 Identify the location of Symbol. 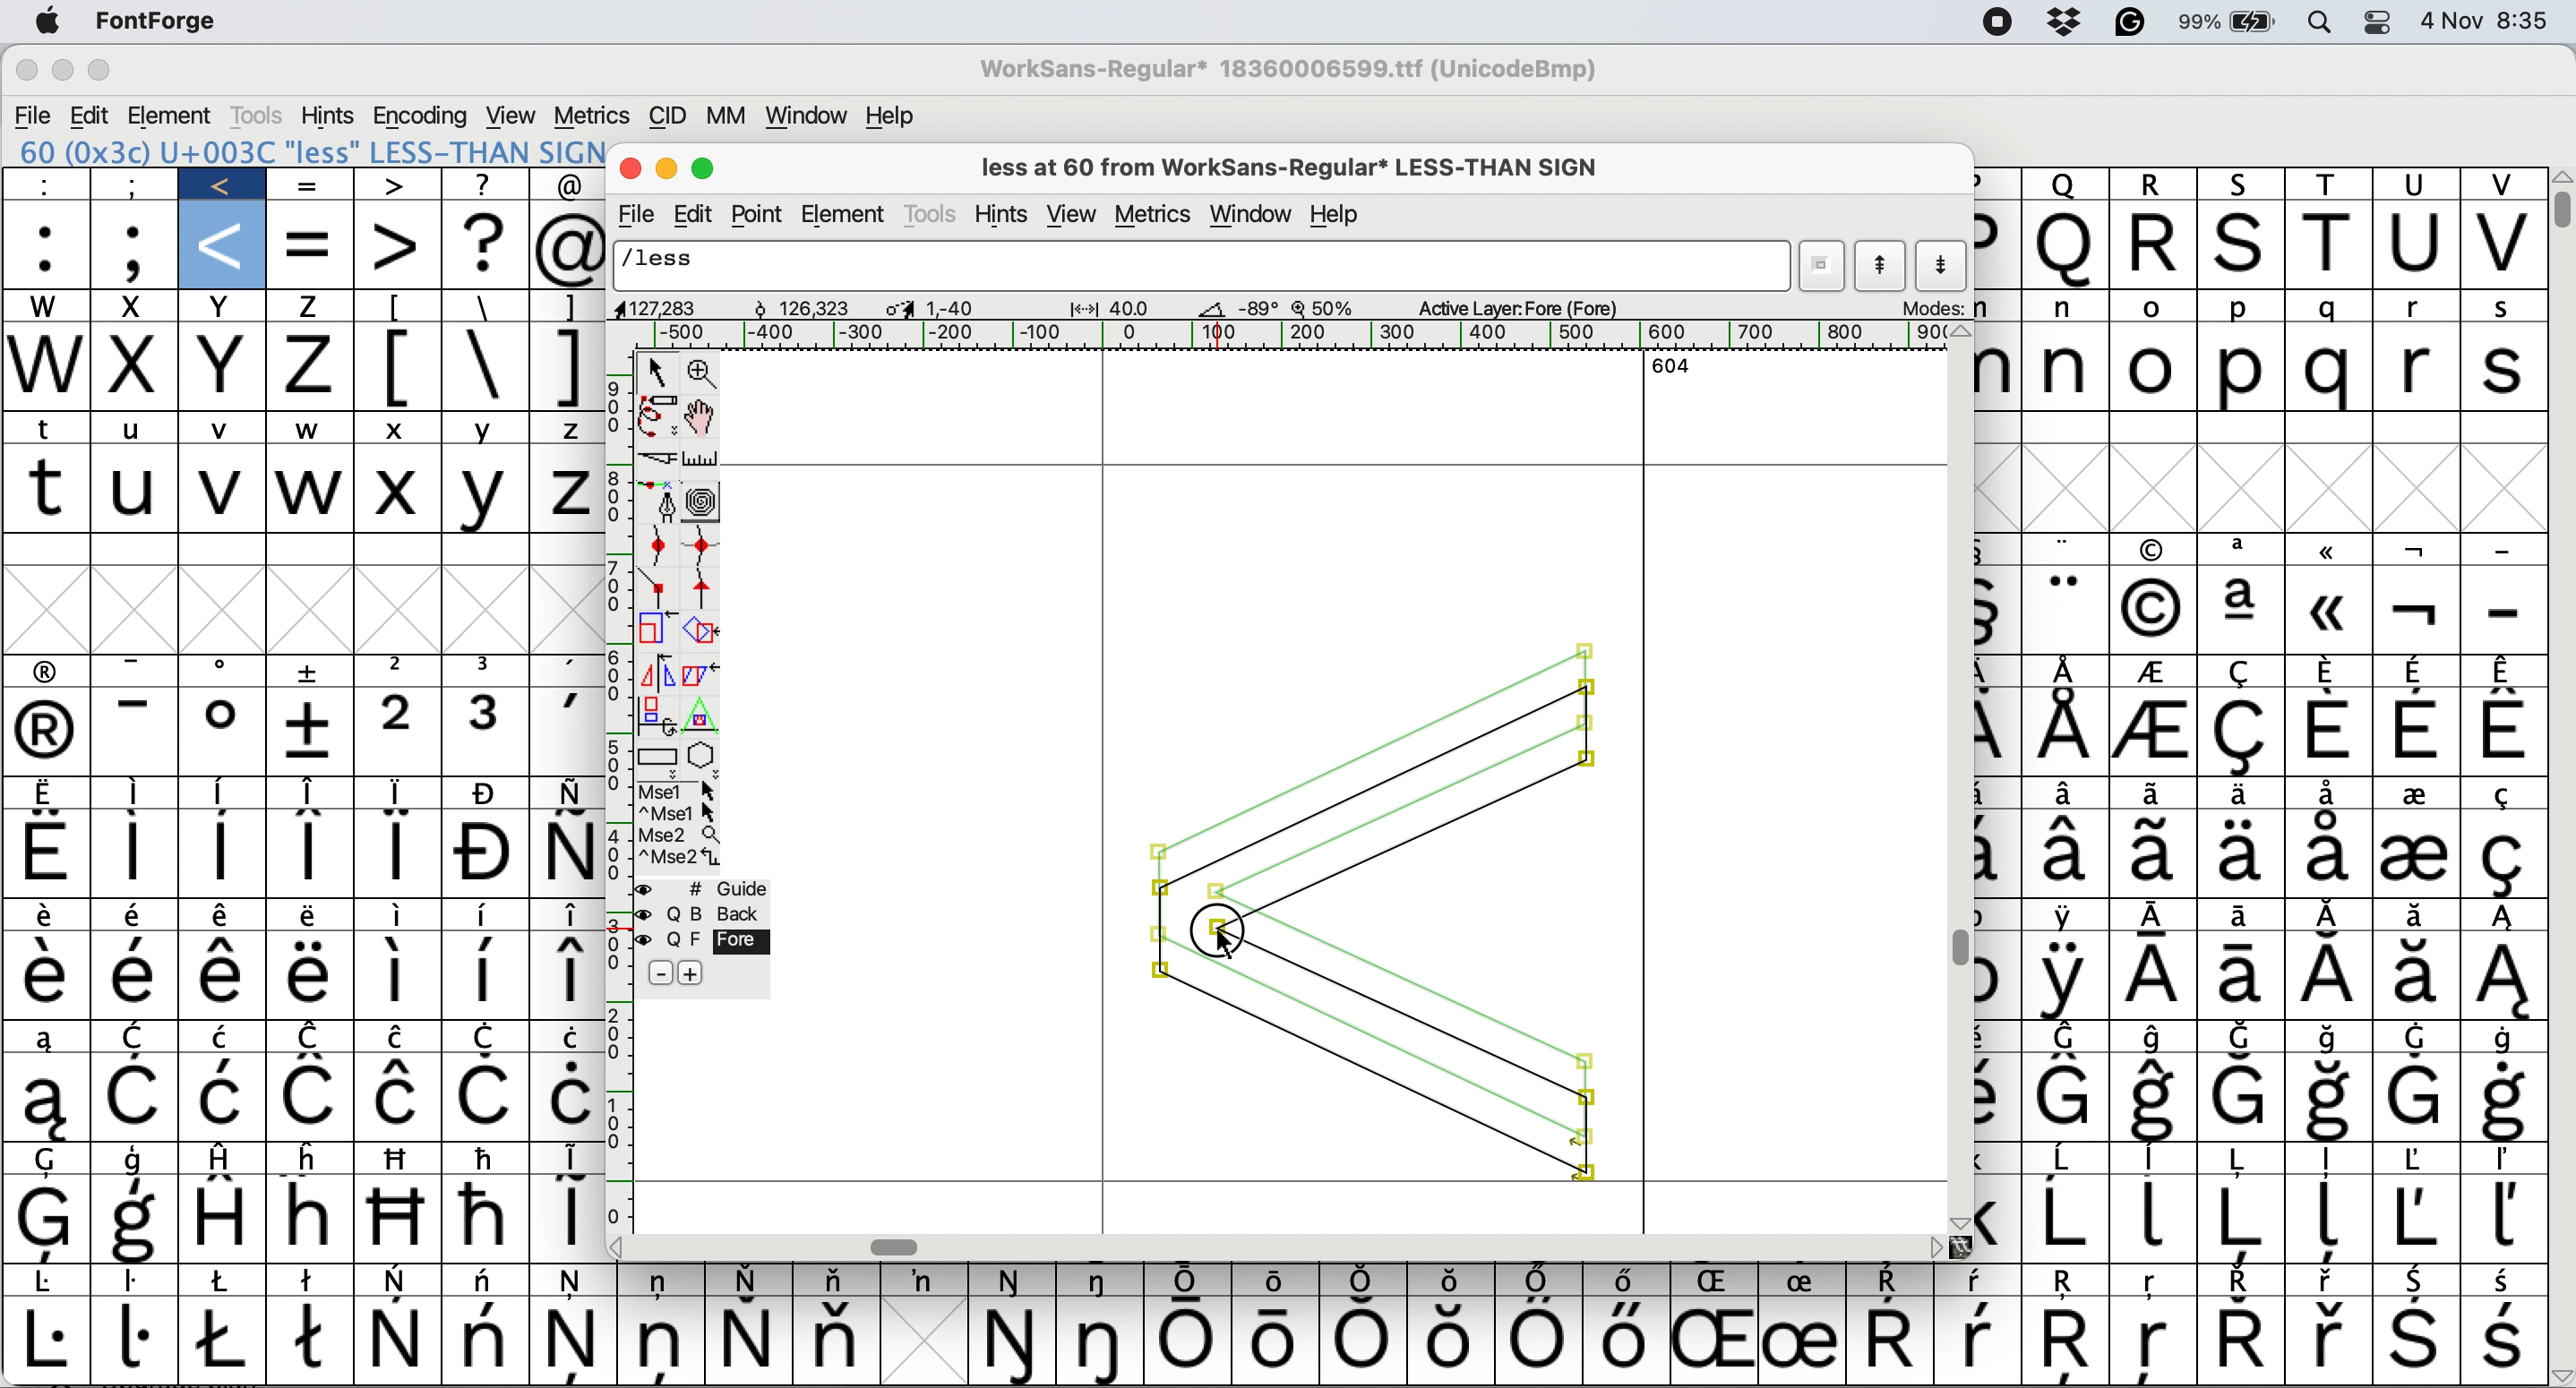
(223, 733).